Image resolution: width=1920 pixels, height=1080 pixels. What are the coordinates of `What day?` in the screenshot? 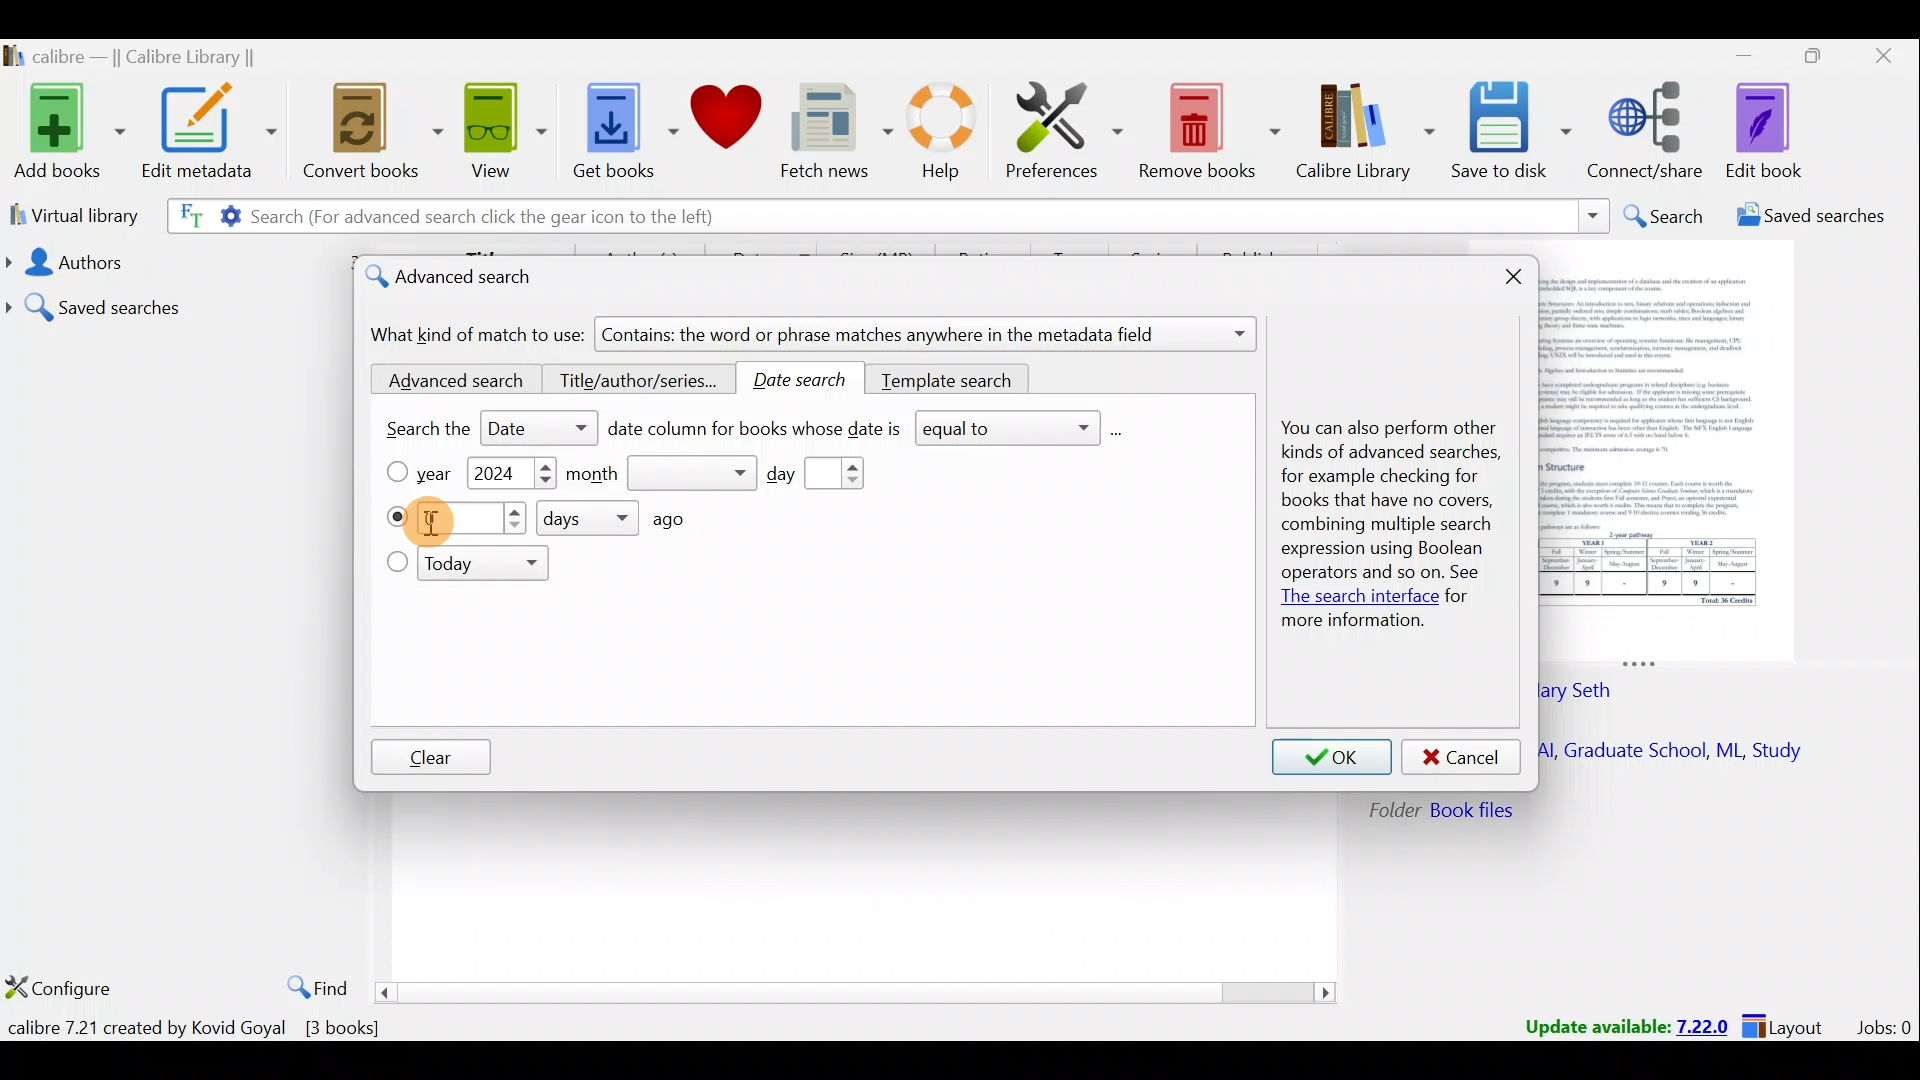 It's located at (475, 520).